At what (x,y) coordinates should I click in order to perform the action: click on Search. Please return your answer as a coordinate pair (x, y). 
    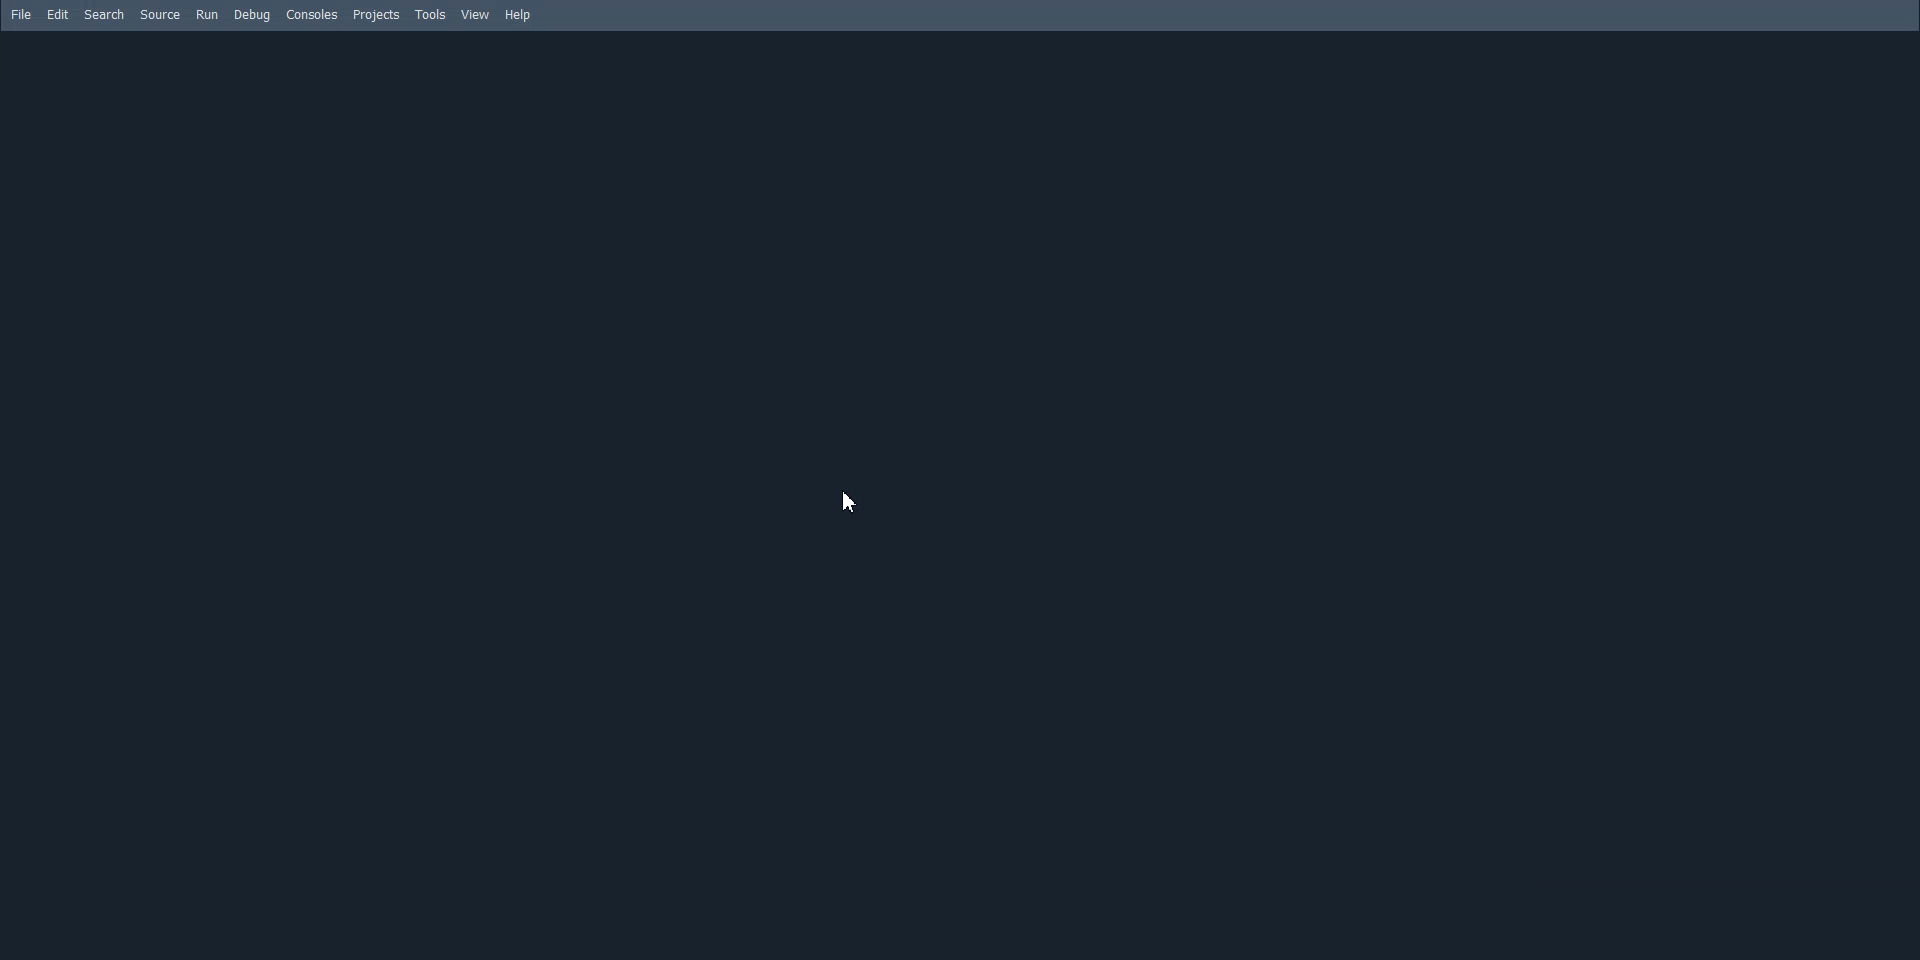
    Looking at the image, I should click on (104, 14).